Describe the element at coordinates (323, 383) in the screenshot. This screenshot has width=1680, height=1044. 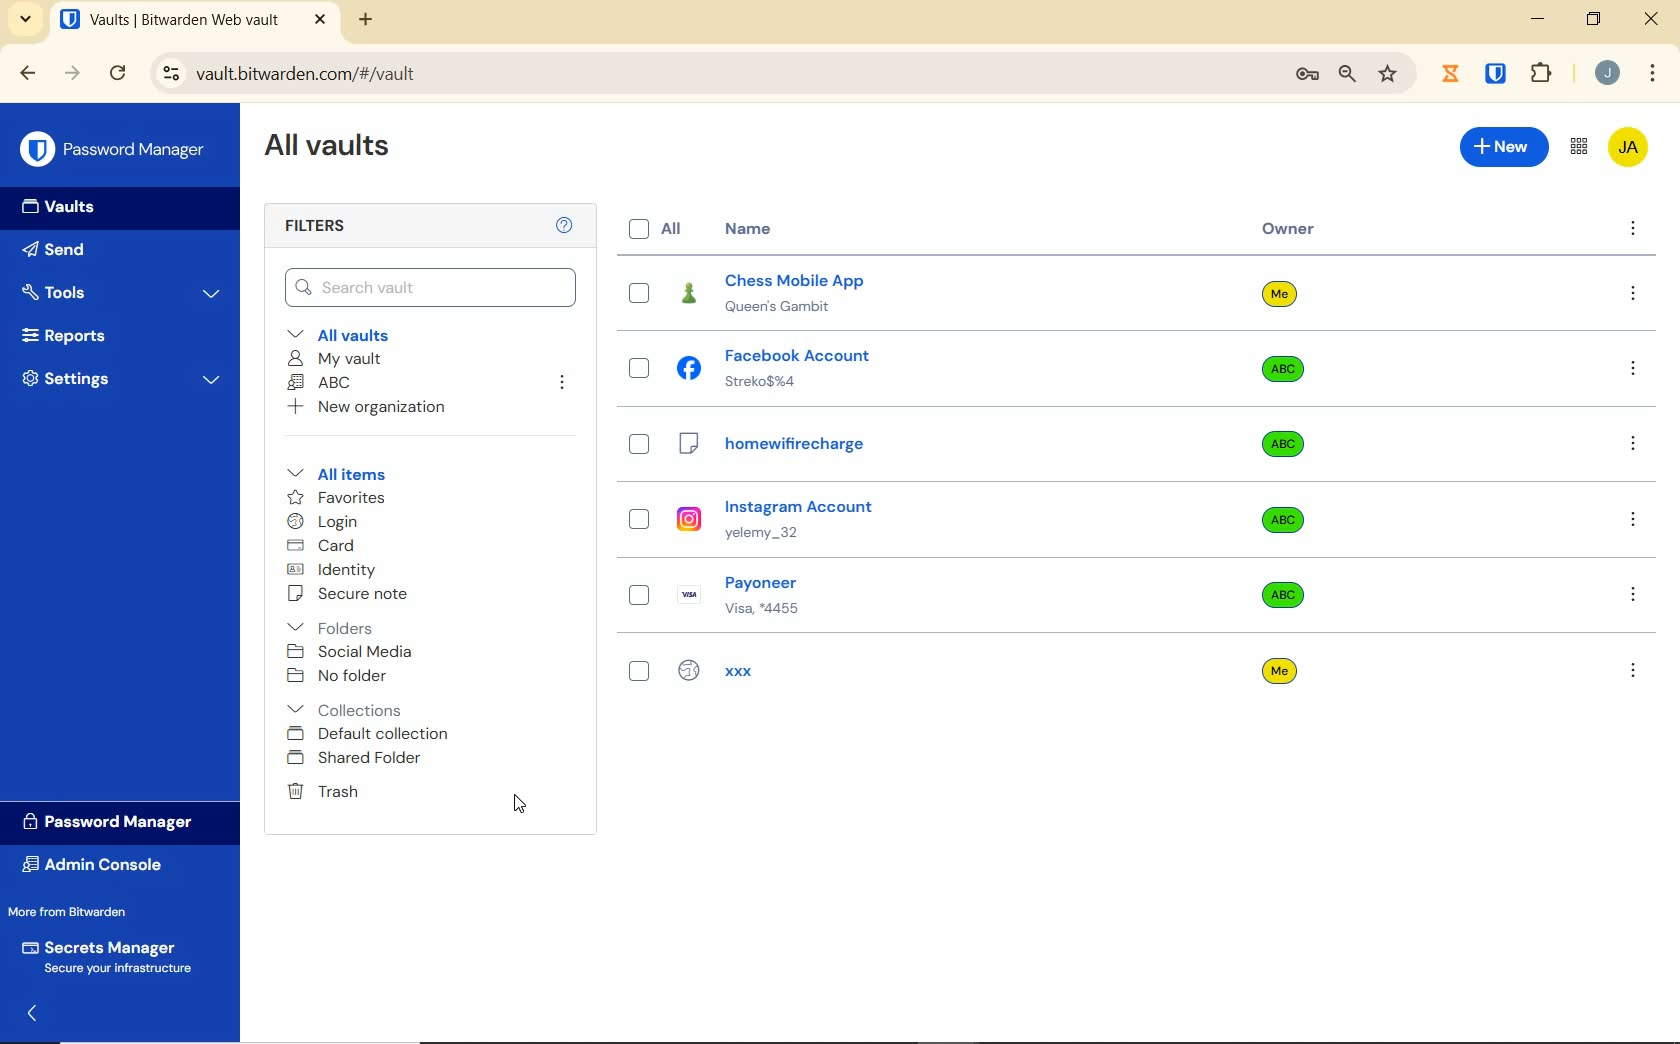
I see `ABC` at that location.